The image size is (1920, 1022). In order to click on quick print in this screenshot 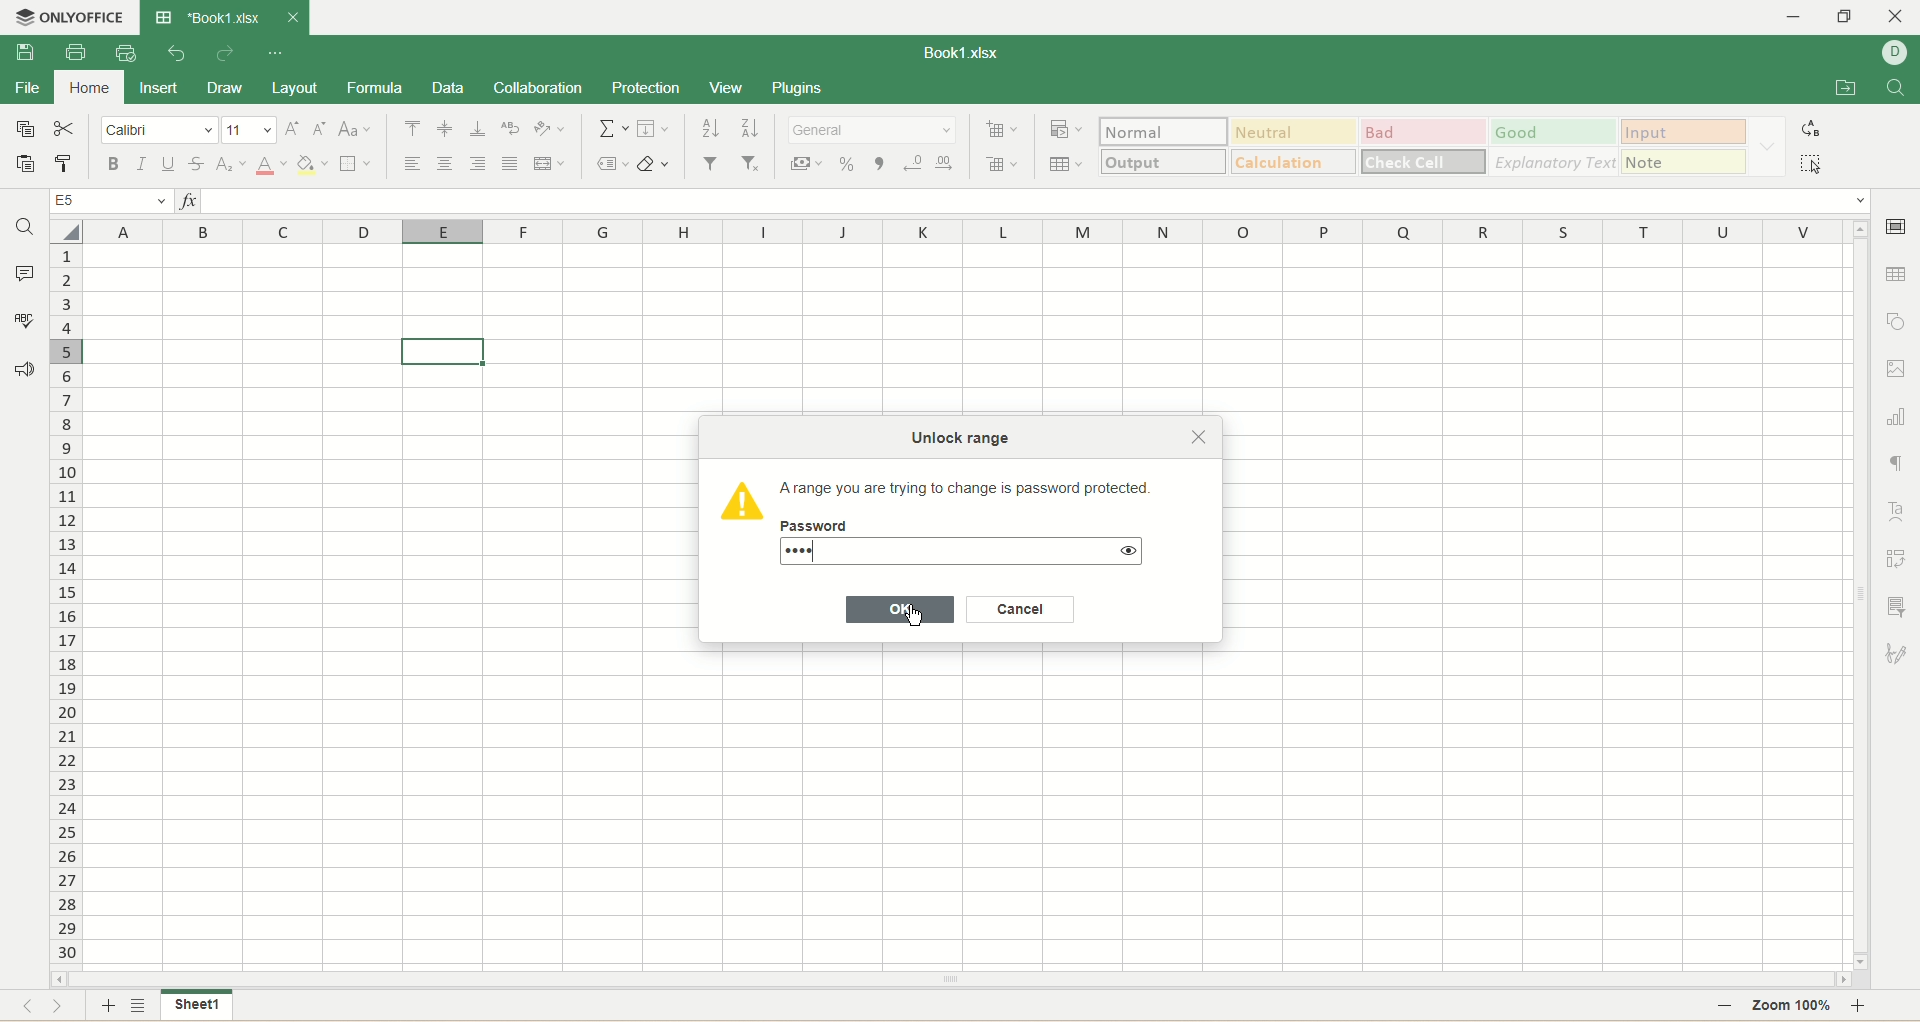, I will do `click(130, 53)`.